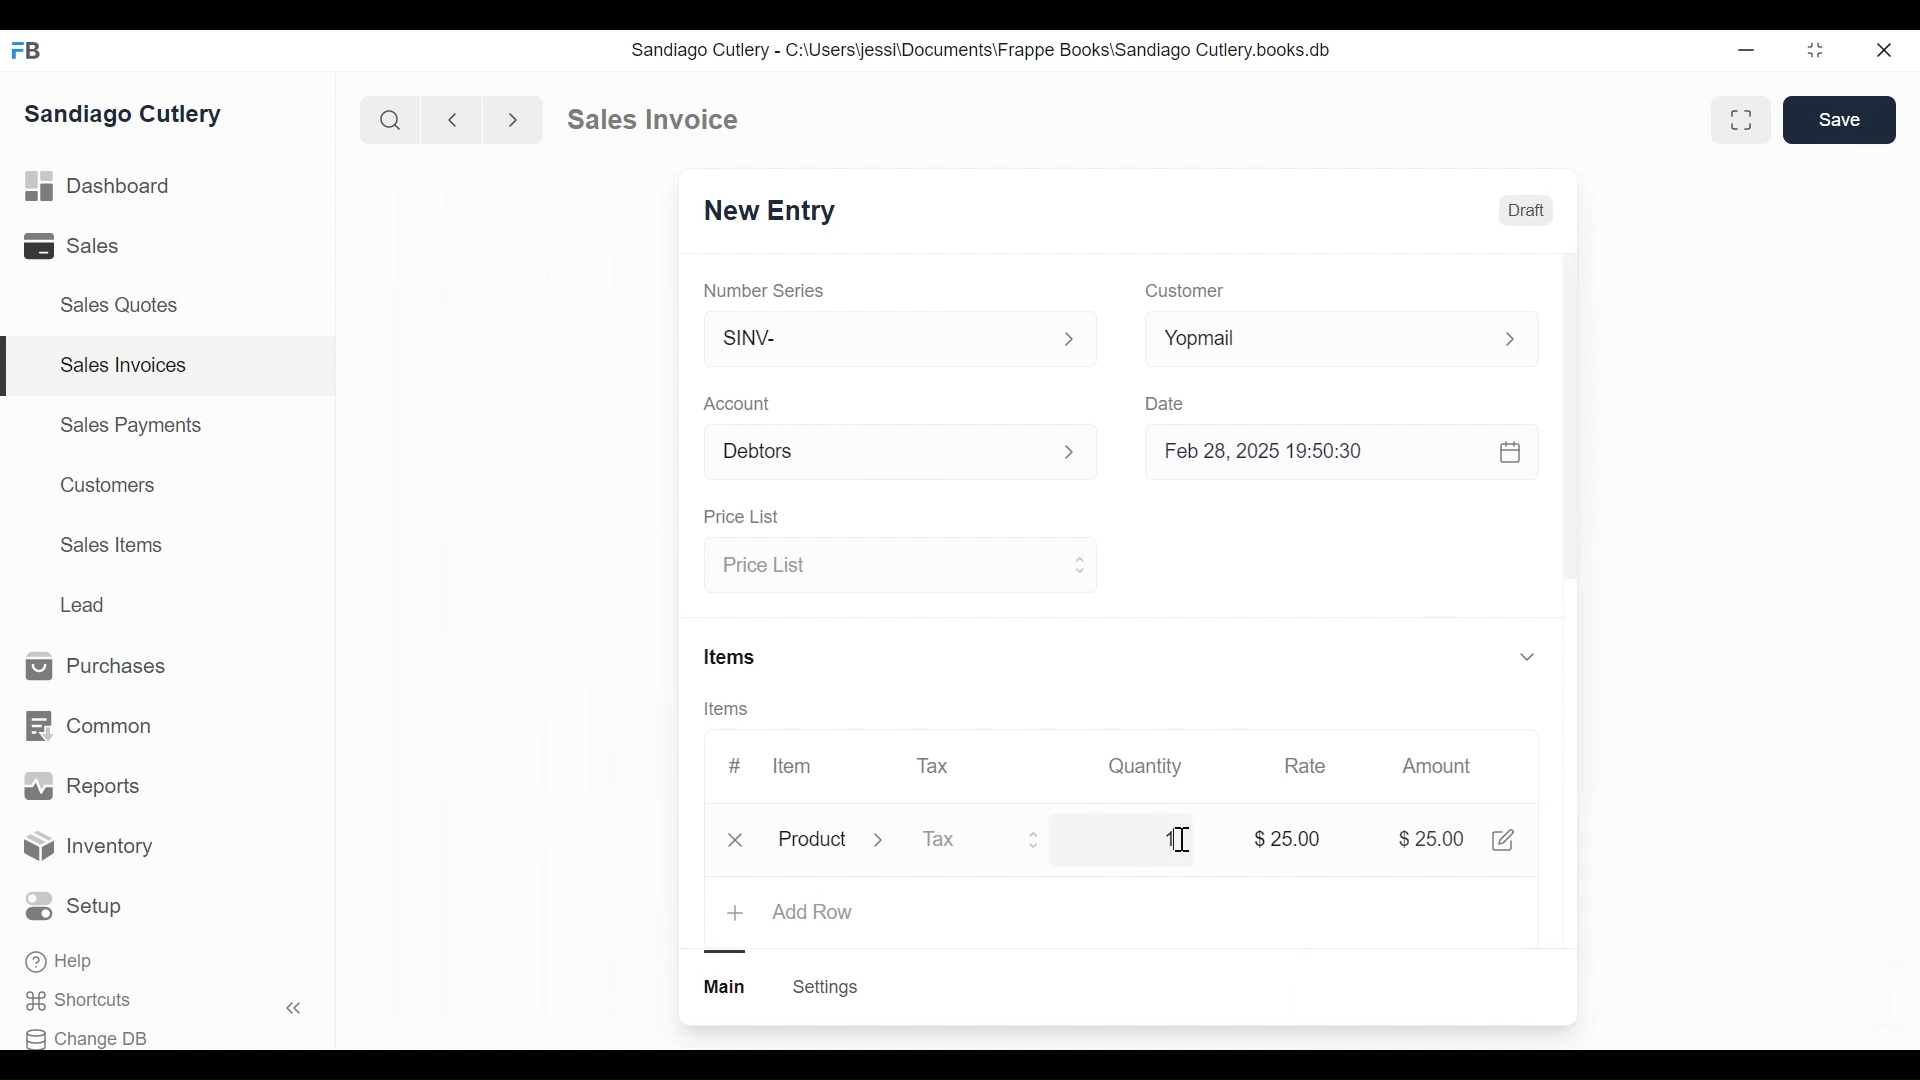 The image size is (1920, 1080). Describe the element at coordinates (1342, 338) in the screenshot. I see `Yopmail` at that location.